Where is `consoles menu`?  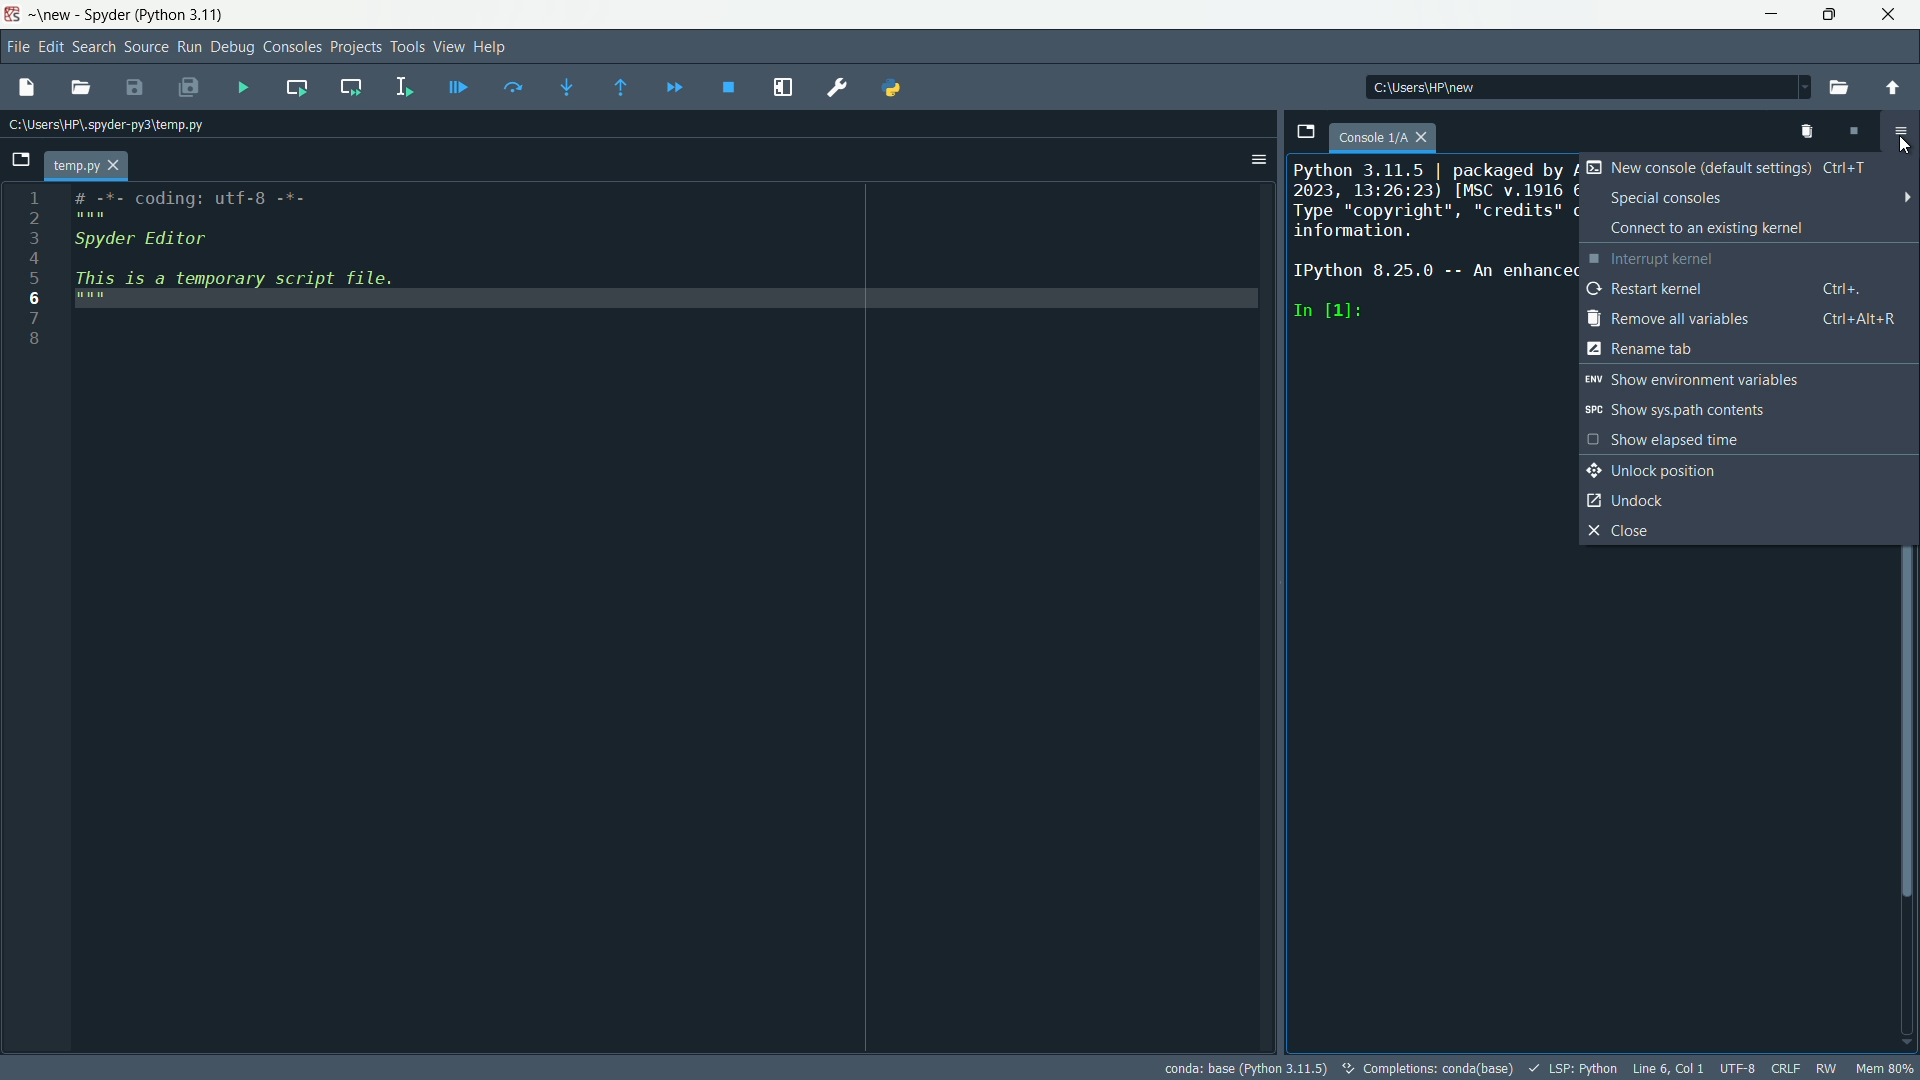
consoles menu is located at coordinates (292, 46).